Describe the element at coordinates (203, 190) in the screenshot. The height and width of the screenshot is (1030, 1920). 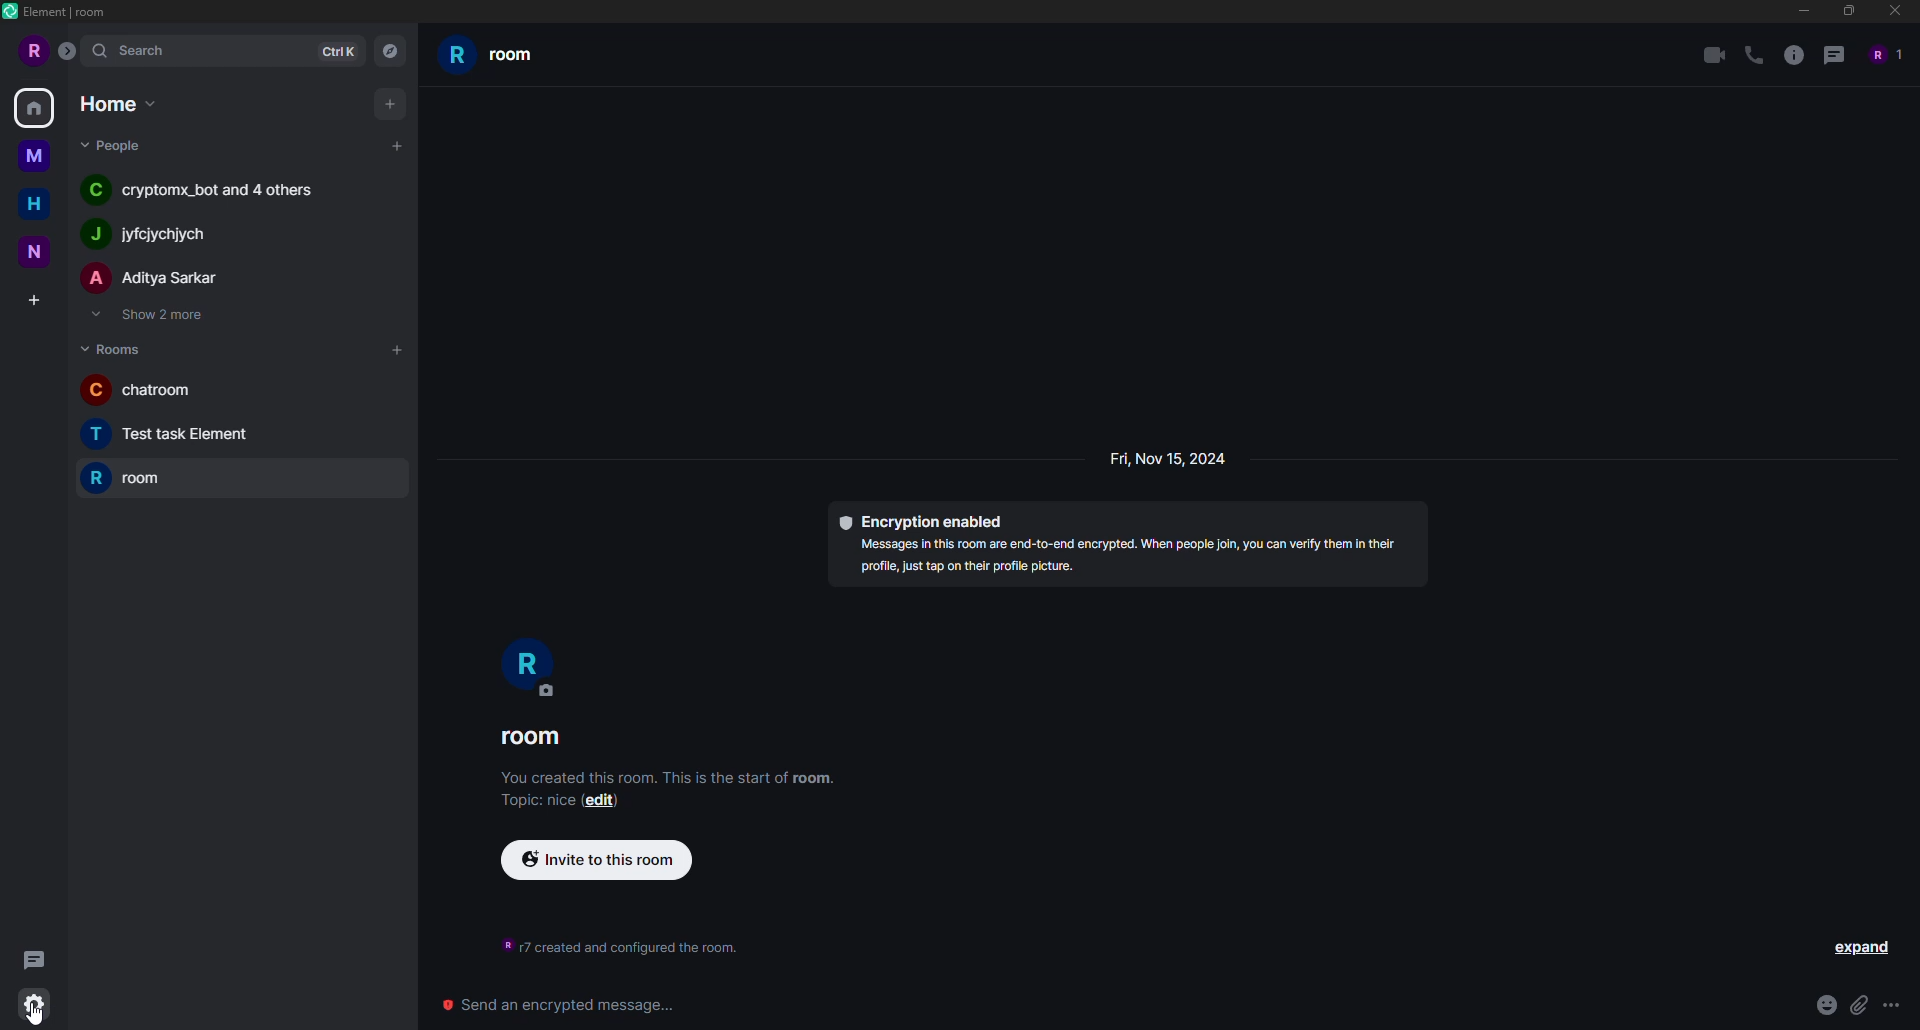
I see `C  cryptomx_bot and 4 others.` at that location.